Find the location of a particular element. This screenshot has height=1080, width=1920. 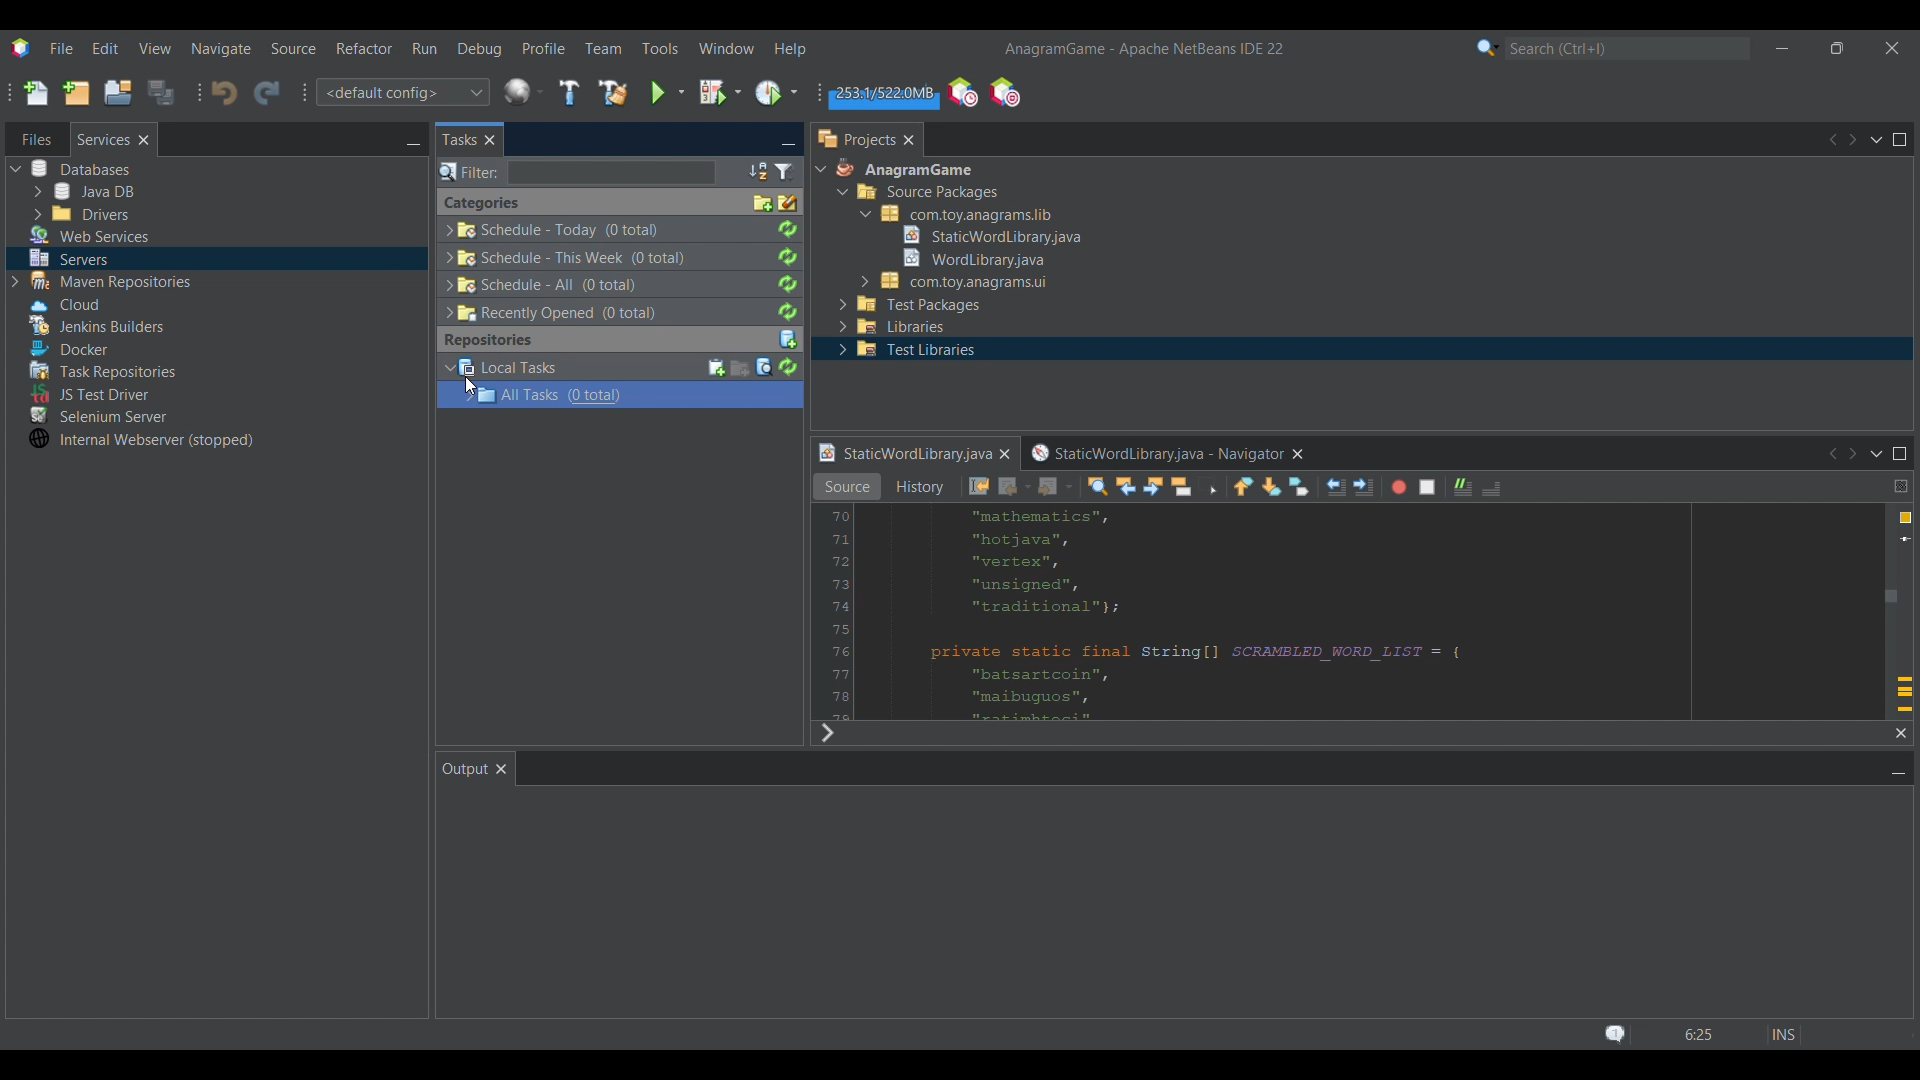

Debug menu is located at coordinates (478, 49).